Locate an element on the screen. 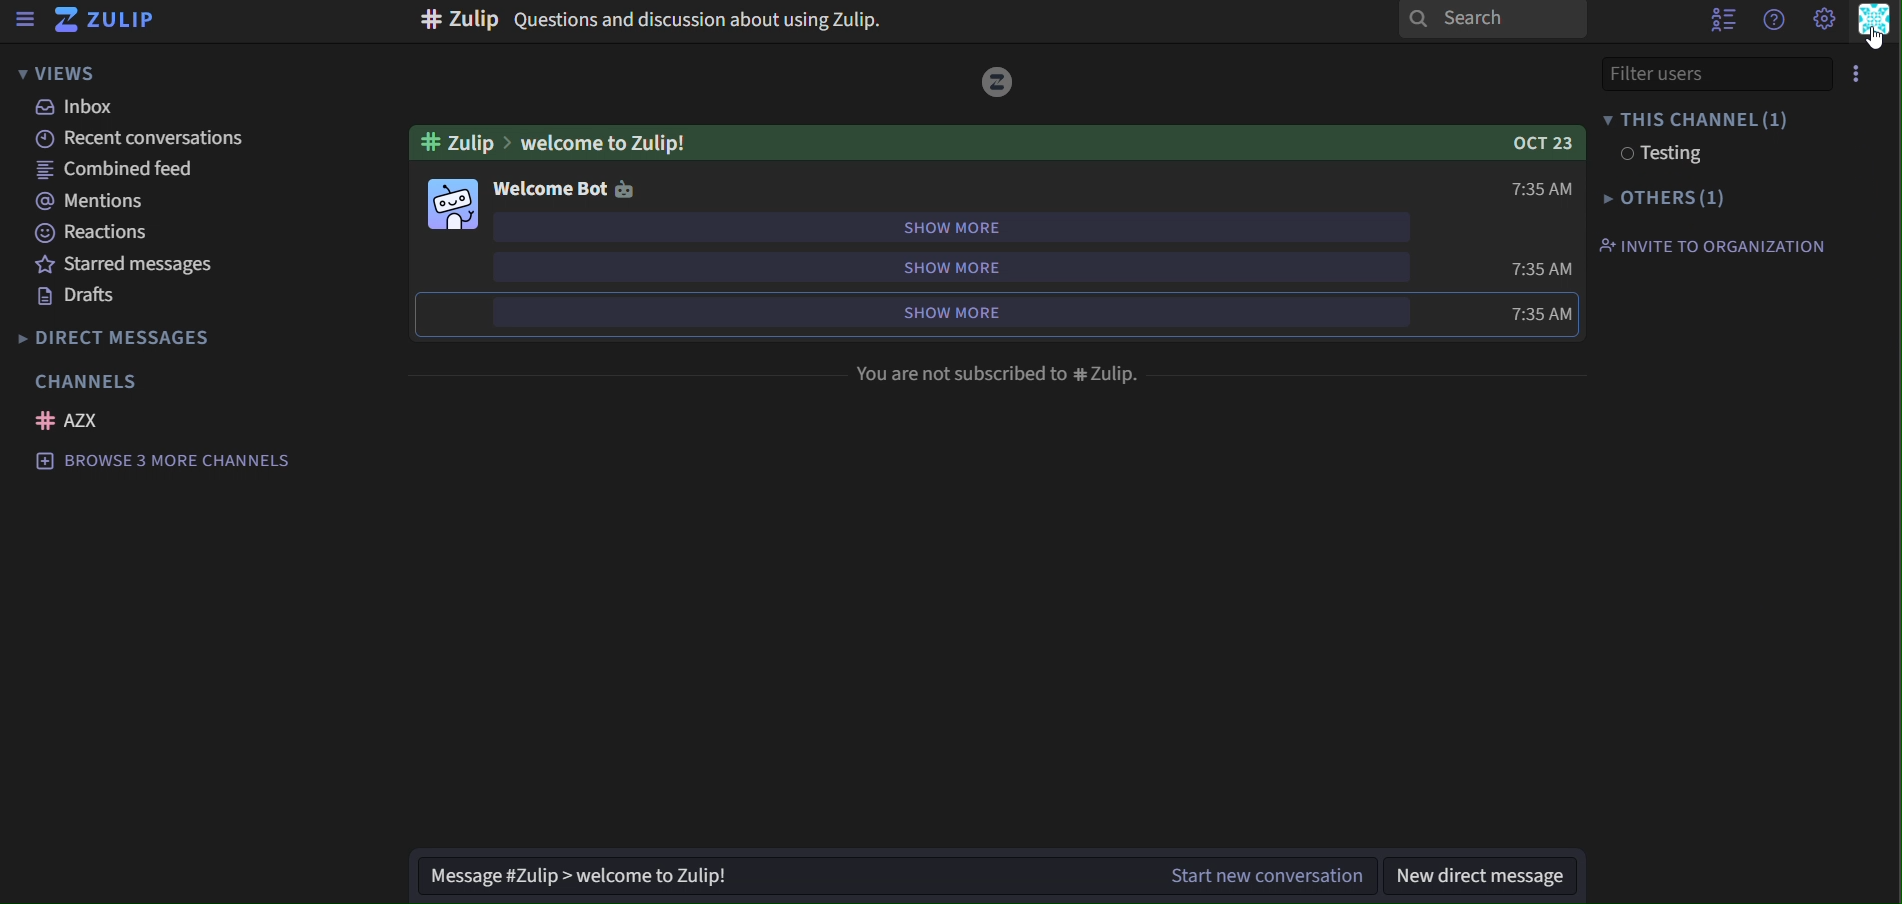  show more is located at coordinates (959, 228).